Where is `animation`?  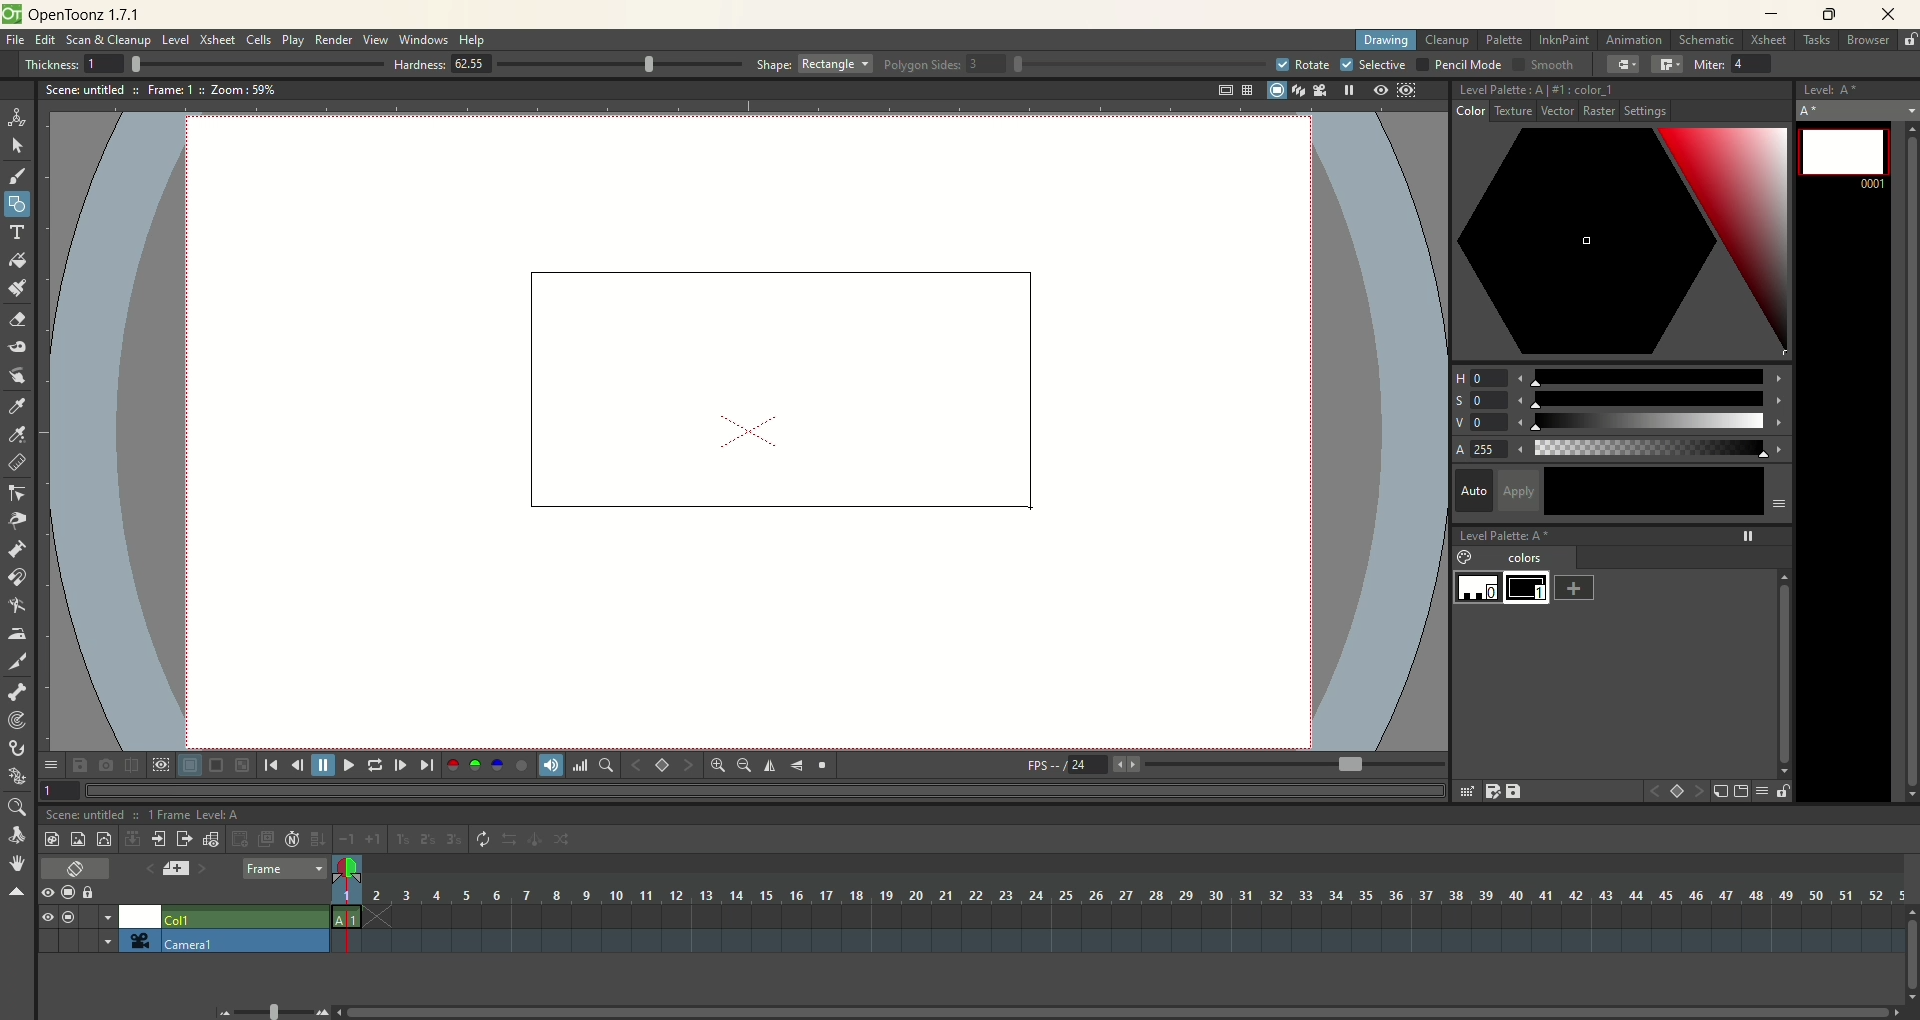 animation is located at coordinates (1638, 41).